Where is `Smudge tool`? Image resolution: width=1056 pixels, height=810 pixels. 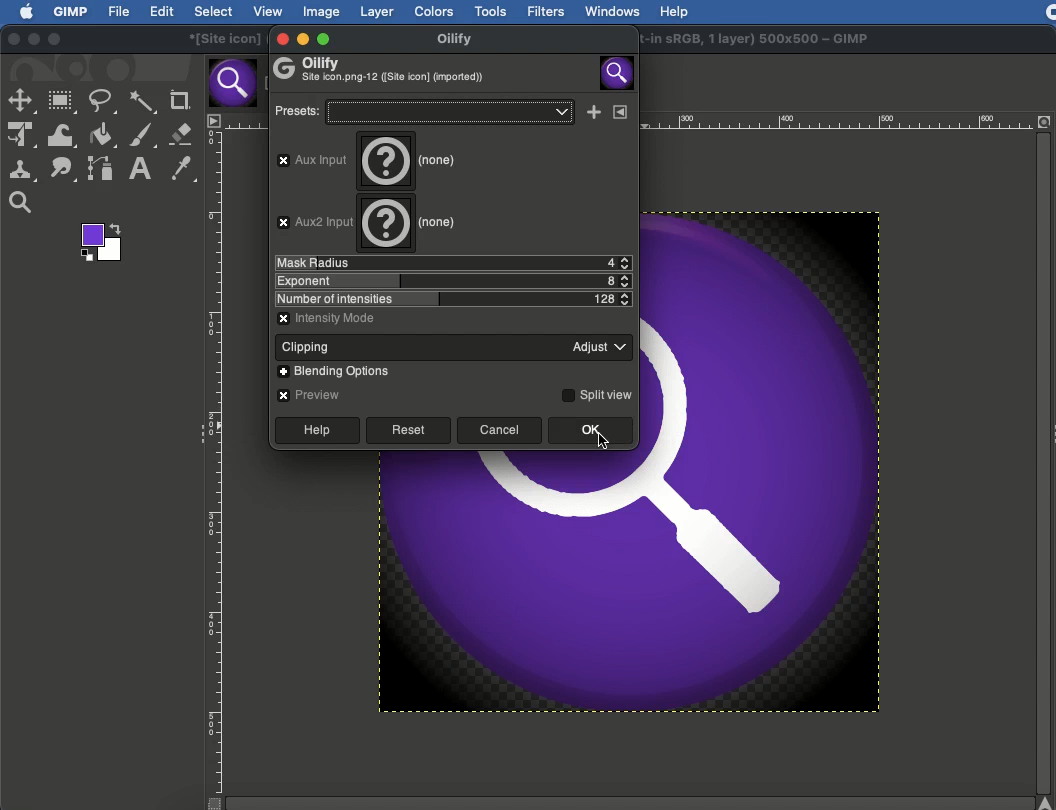 Smudge tool is located at coordinates (64, 170).